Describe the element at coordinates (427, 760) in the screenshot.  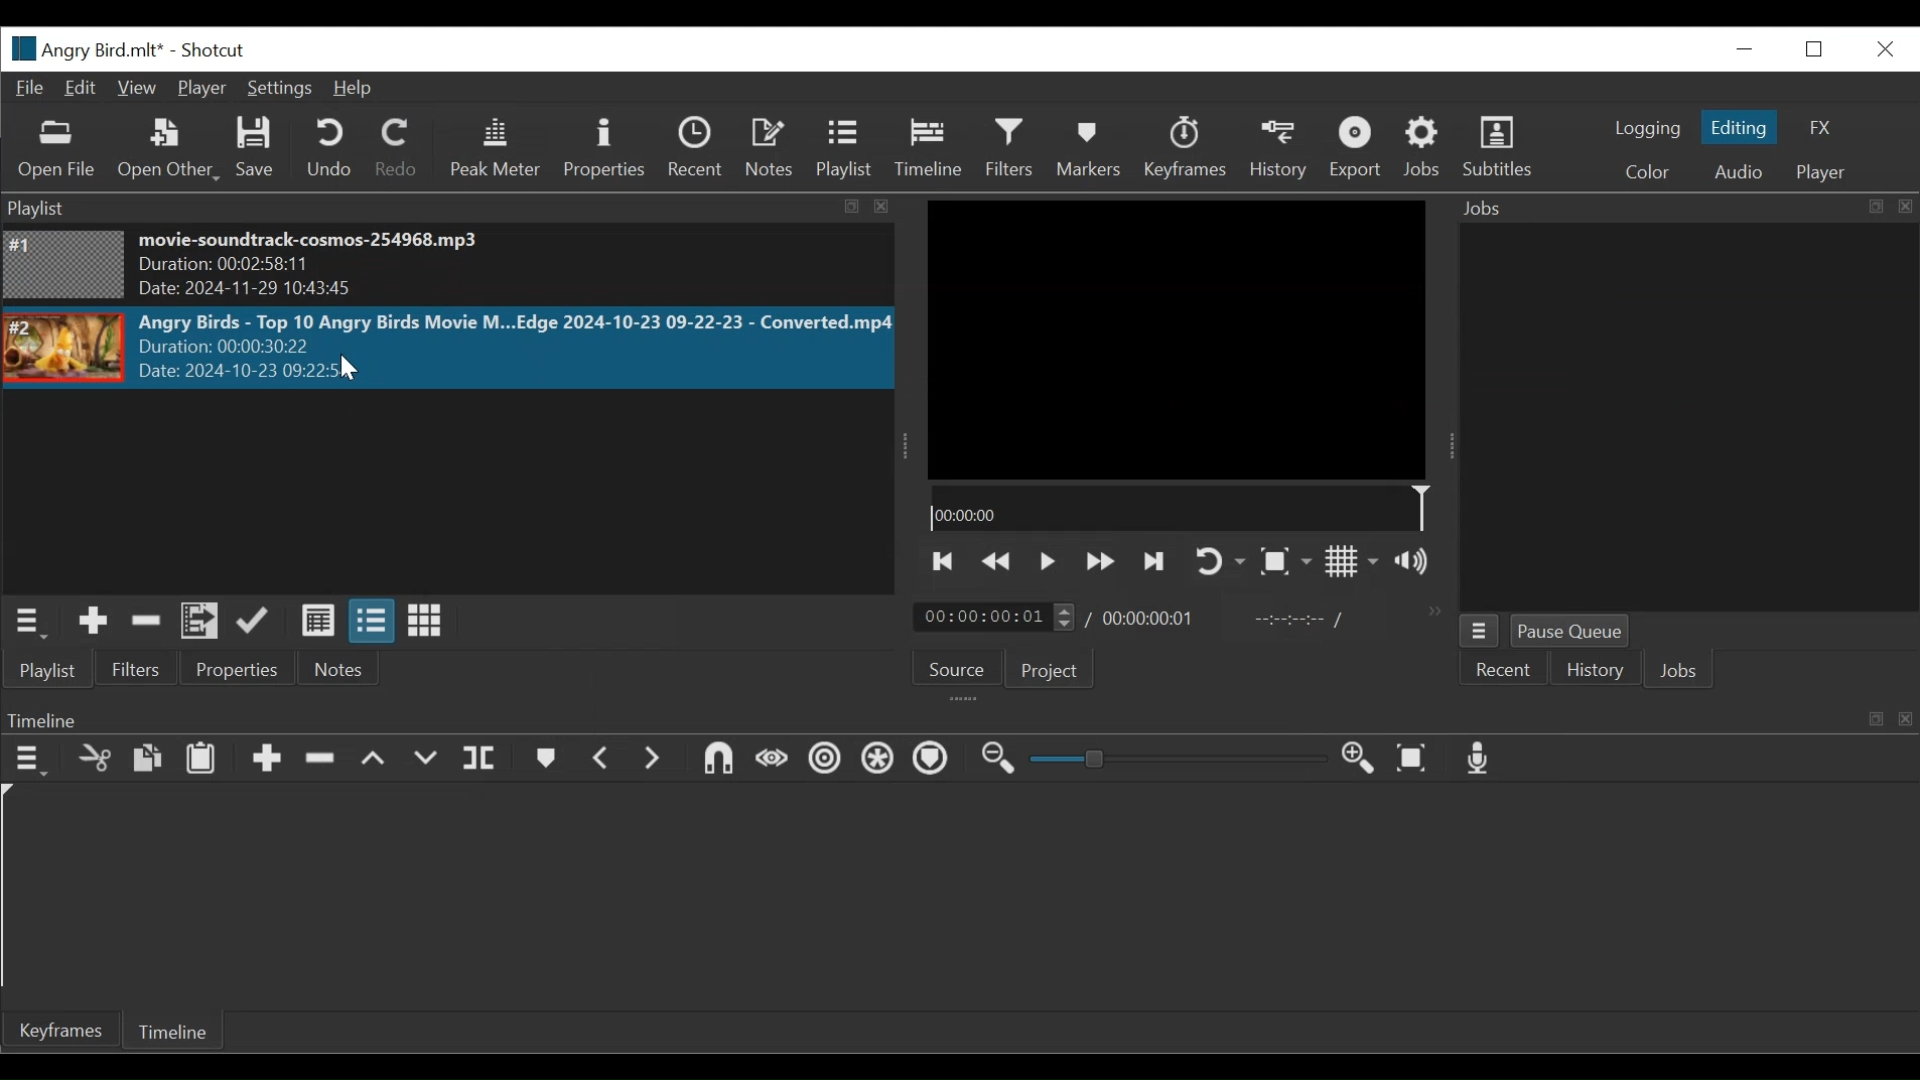
I see `Overwrite` at that location.